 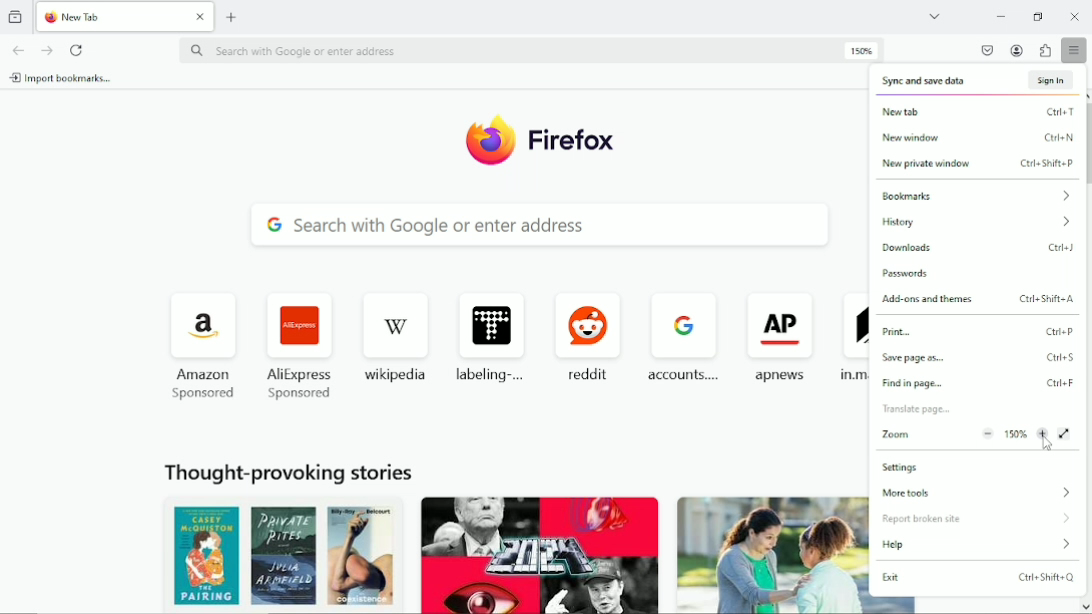 I want to click on increase, so click(x=1045, y=439).